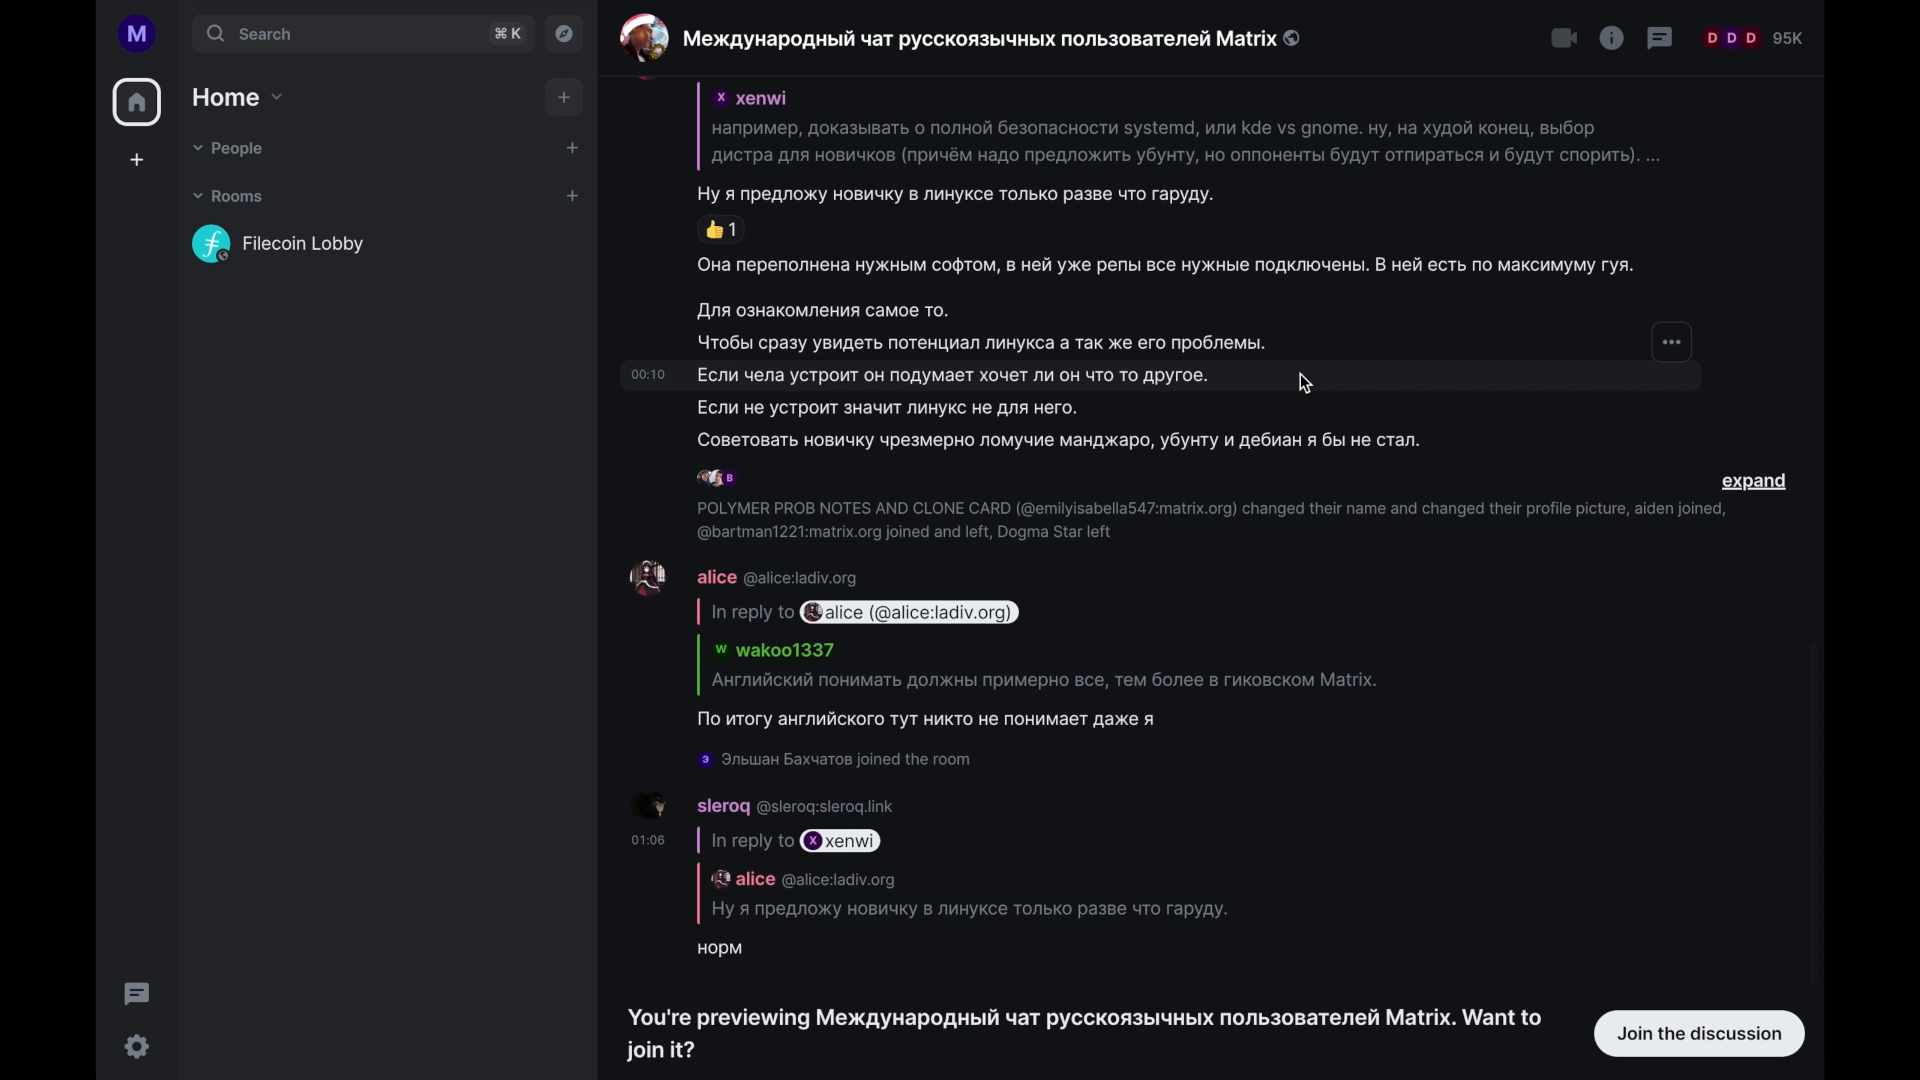 This screenshot has width=1920, height=1080. What do you see at coordinates (1209, 521) in the screenshot?
I see `POLYMER PROB NOTES AND CLONE CARD (@emilyisabella547:matrix.org) changed their name and changed their profile picture, aiden joined,
@bartman1221:matrix.org joined and left, Dogma Star left` at bounding box center [1209, 521].